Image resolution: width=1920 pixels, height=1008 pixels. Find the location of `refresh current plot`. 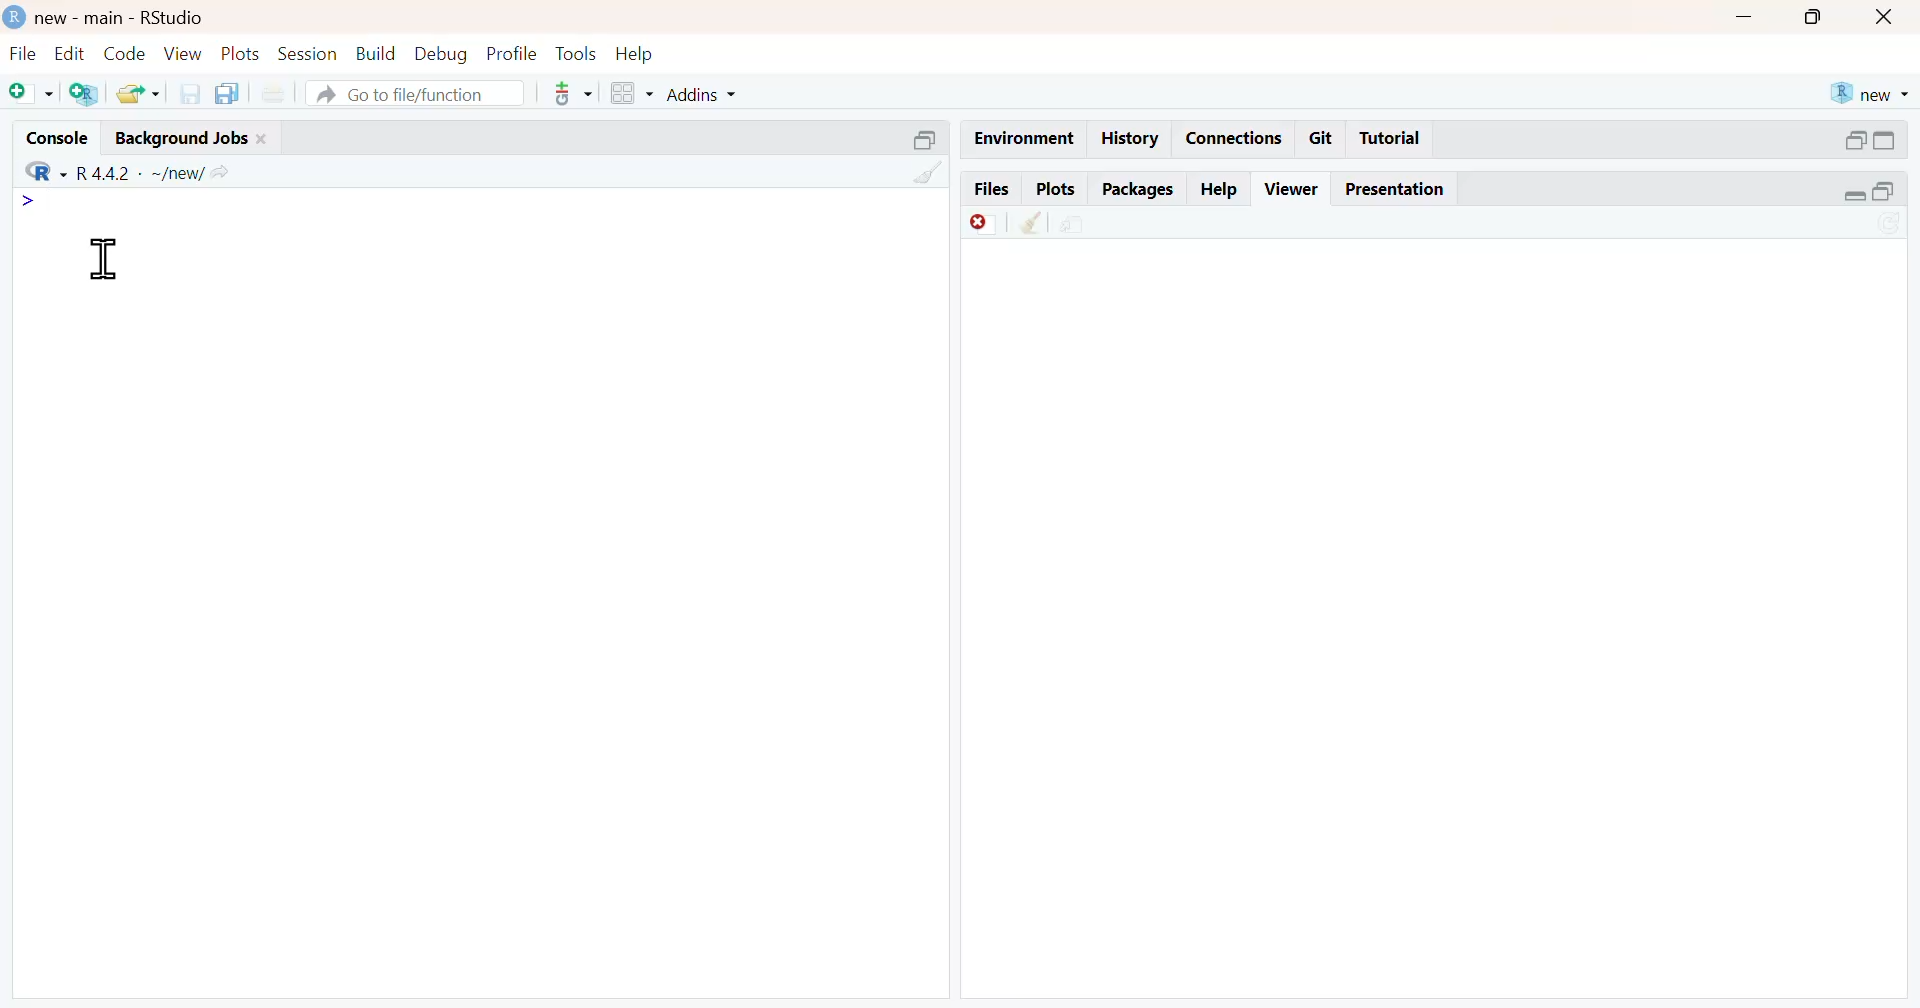

refresh current plot is located at coordinates (1892, 224).